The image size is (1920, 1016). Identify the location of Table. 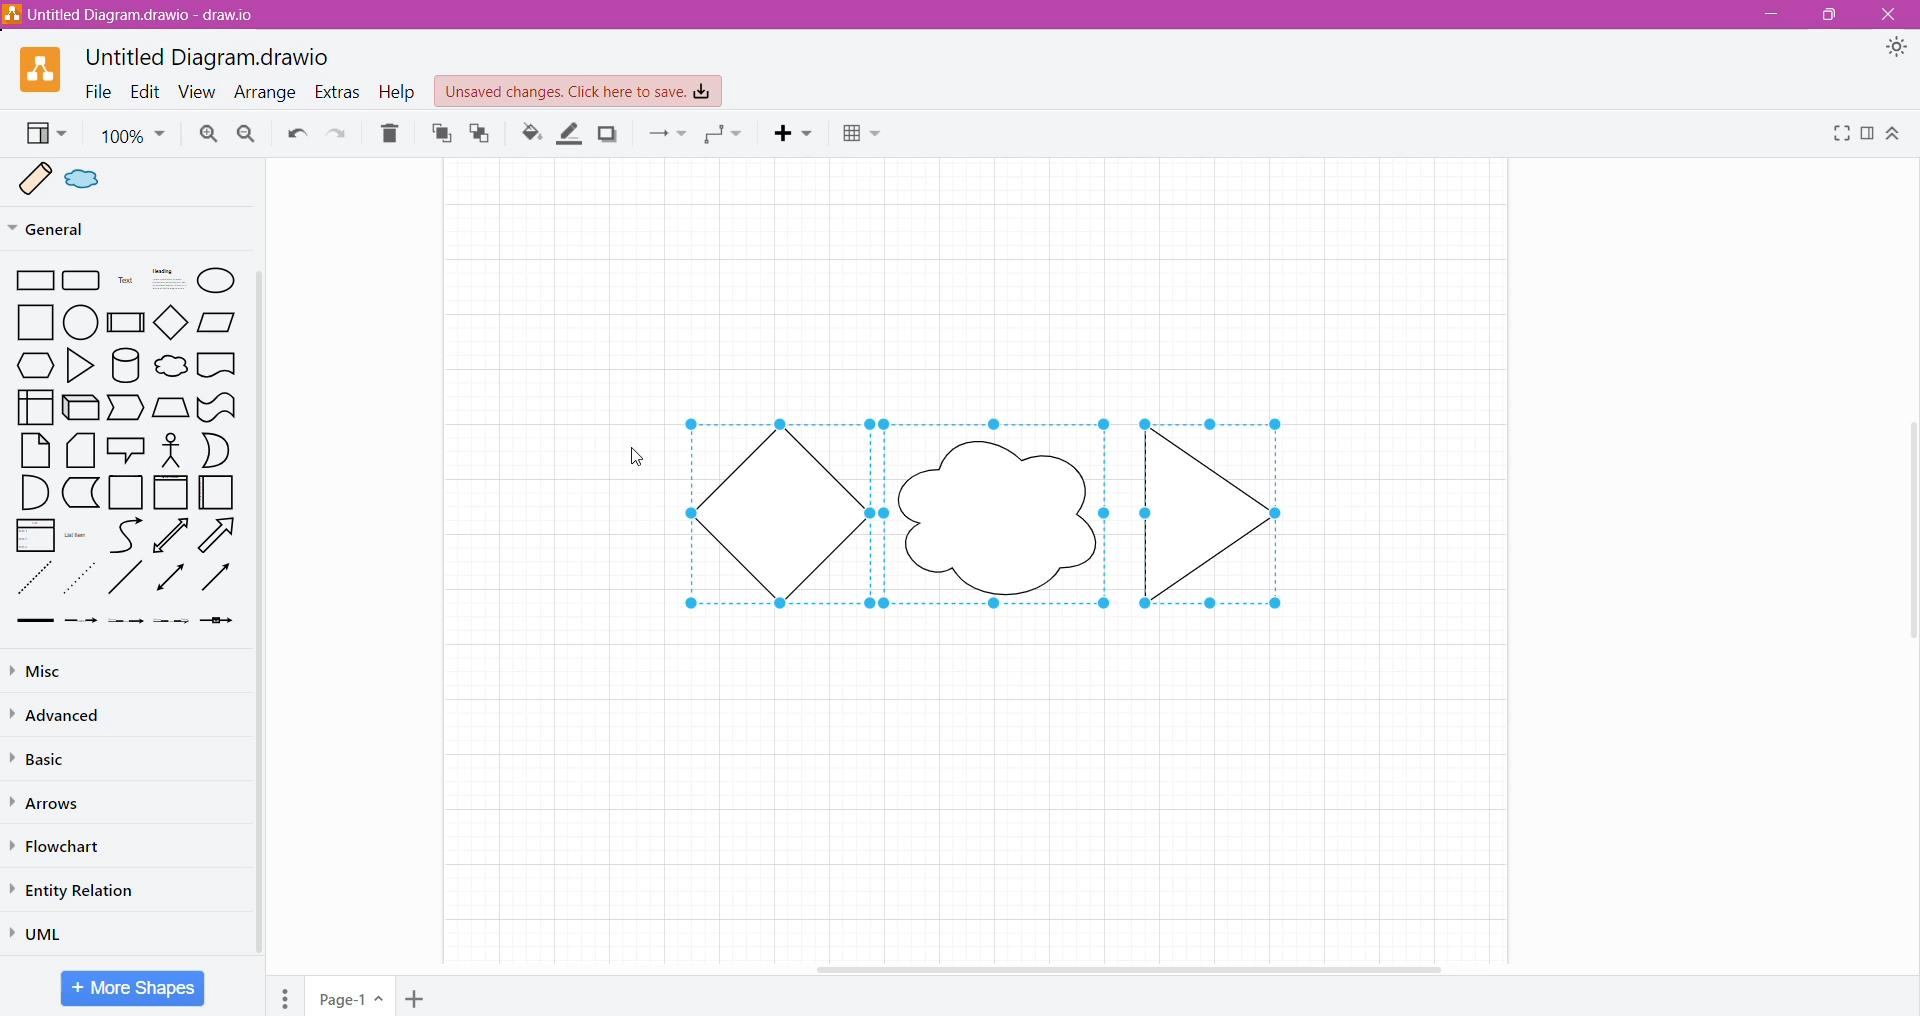
(865, 135).